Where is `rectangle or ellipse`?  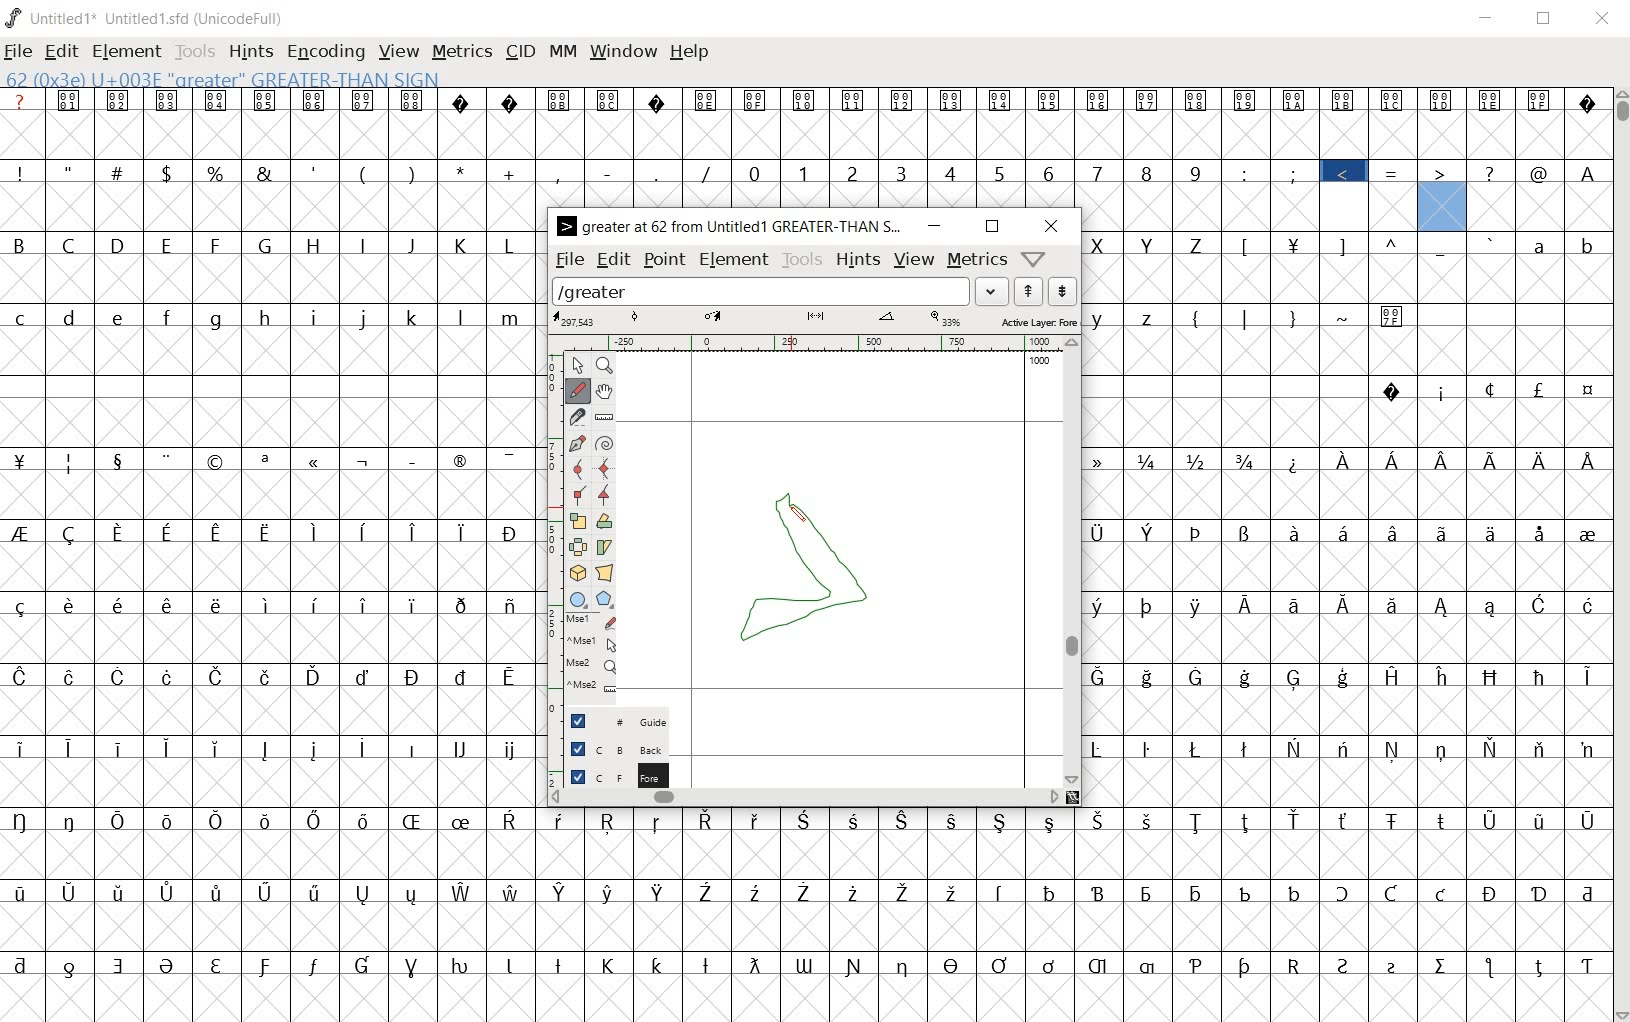 rectangle or ellipse is located at coordinates (576, 598).